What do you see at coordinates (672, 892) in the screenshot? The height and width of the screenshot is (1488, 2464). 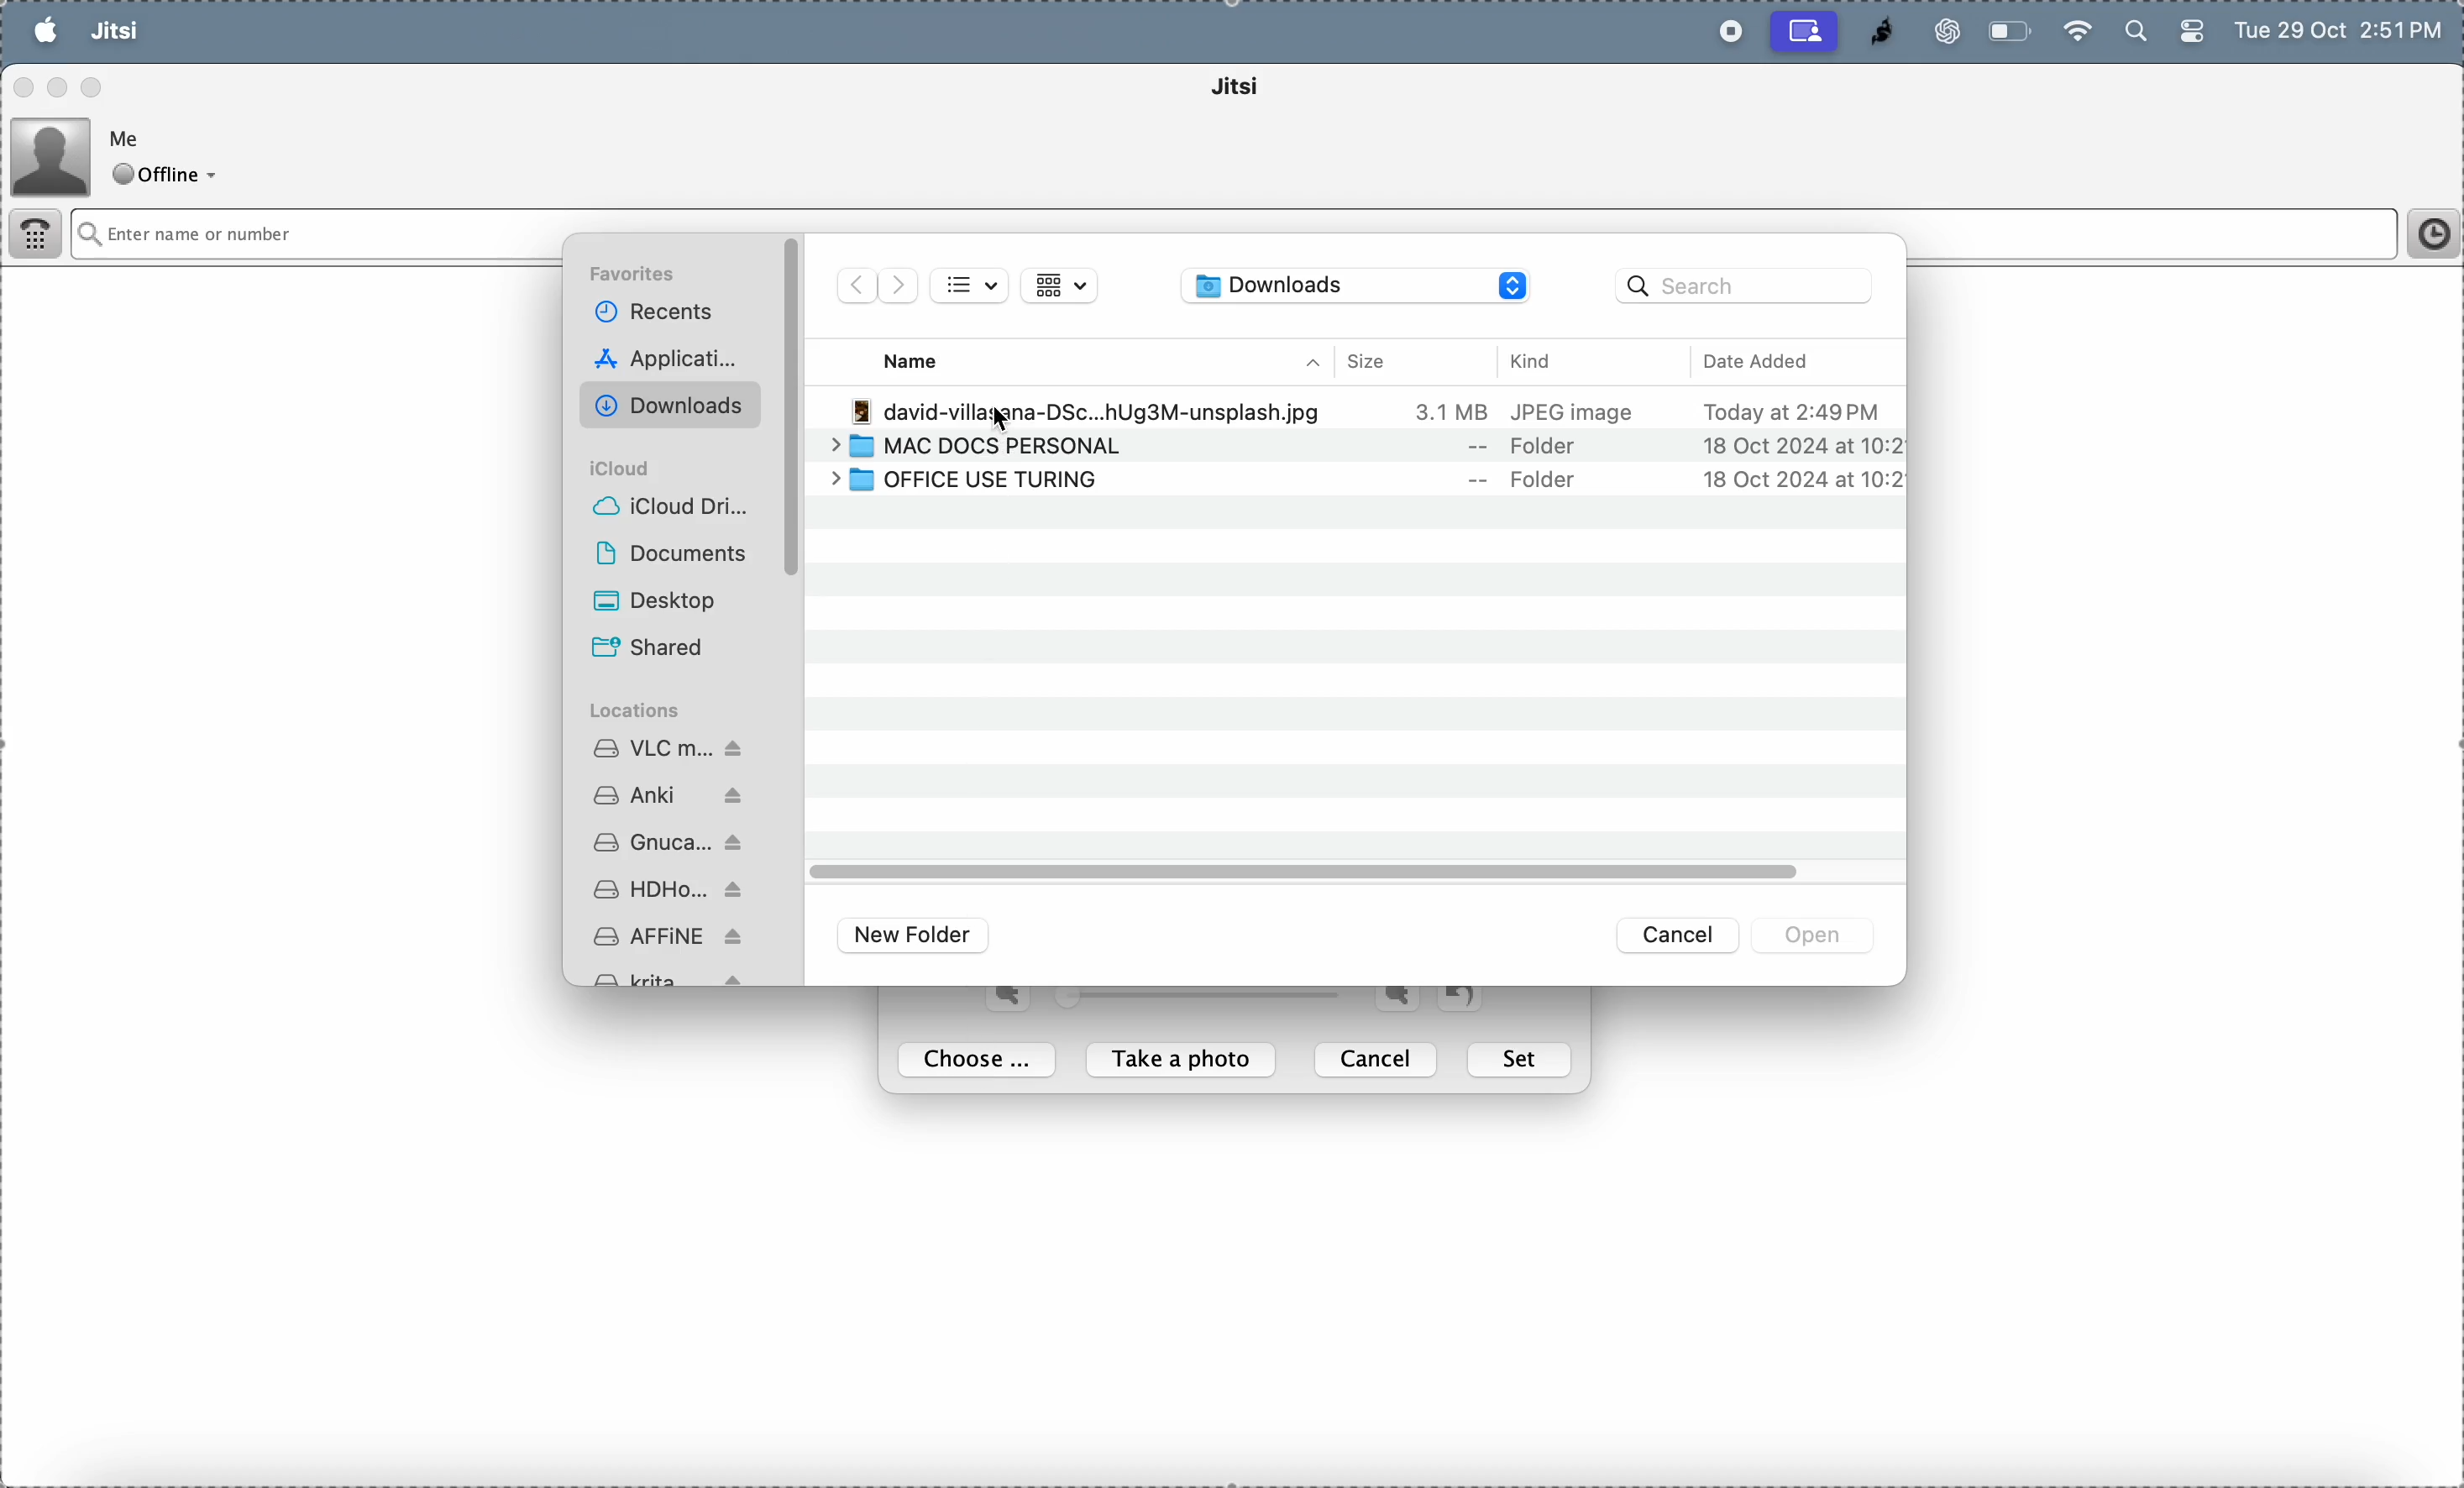 I see `hd ` at bounding box center [672, 892].